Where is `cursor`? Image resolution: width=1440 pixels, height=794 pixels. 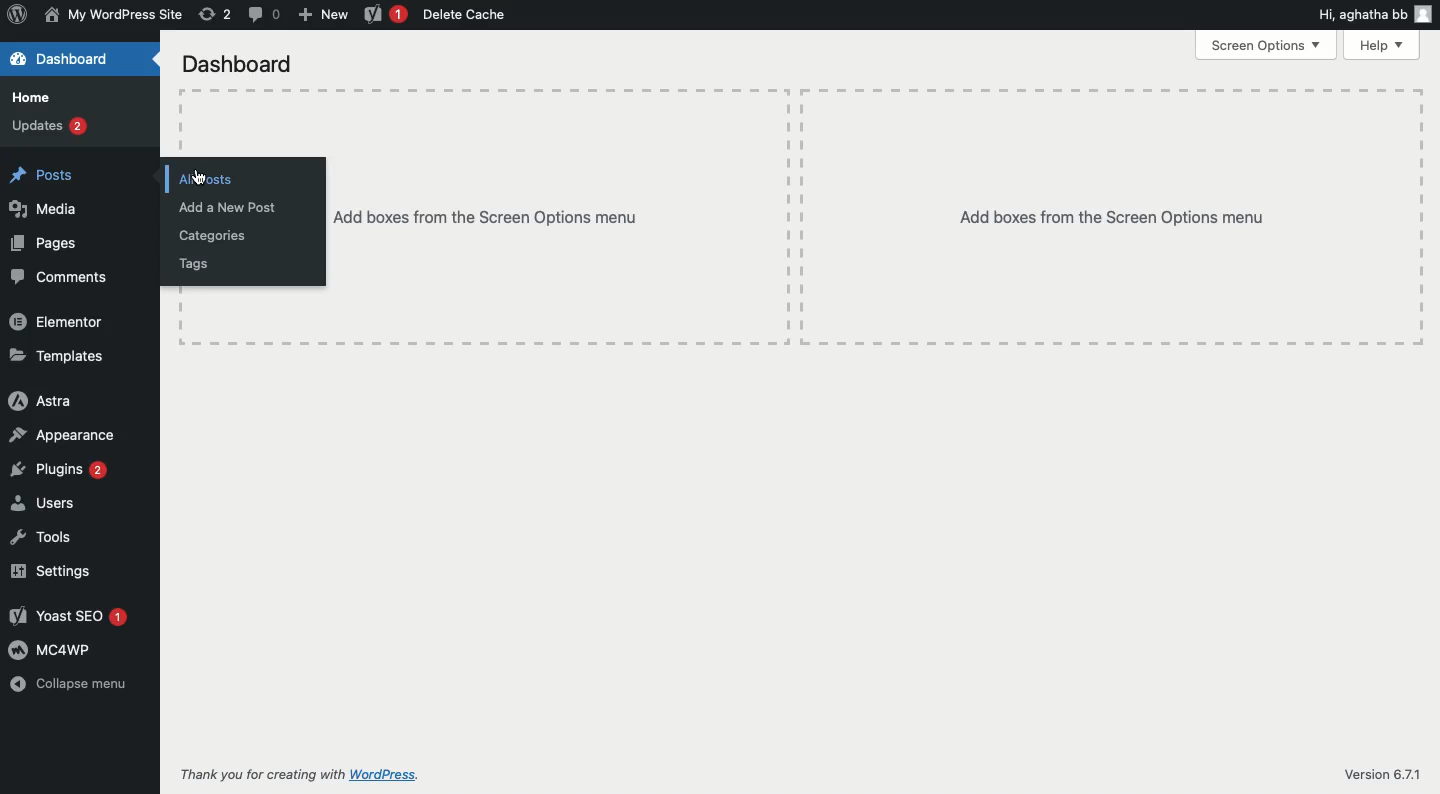
cursor is located at coordinates (199, 177).